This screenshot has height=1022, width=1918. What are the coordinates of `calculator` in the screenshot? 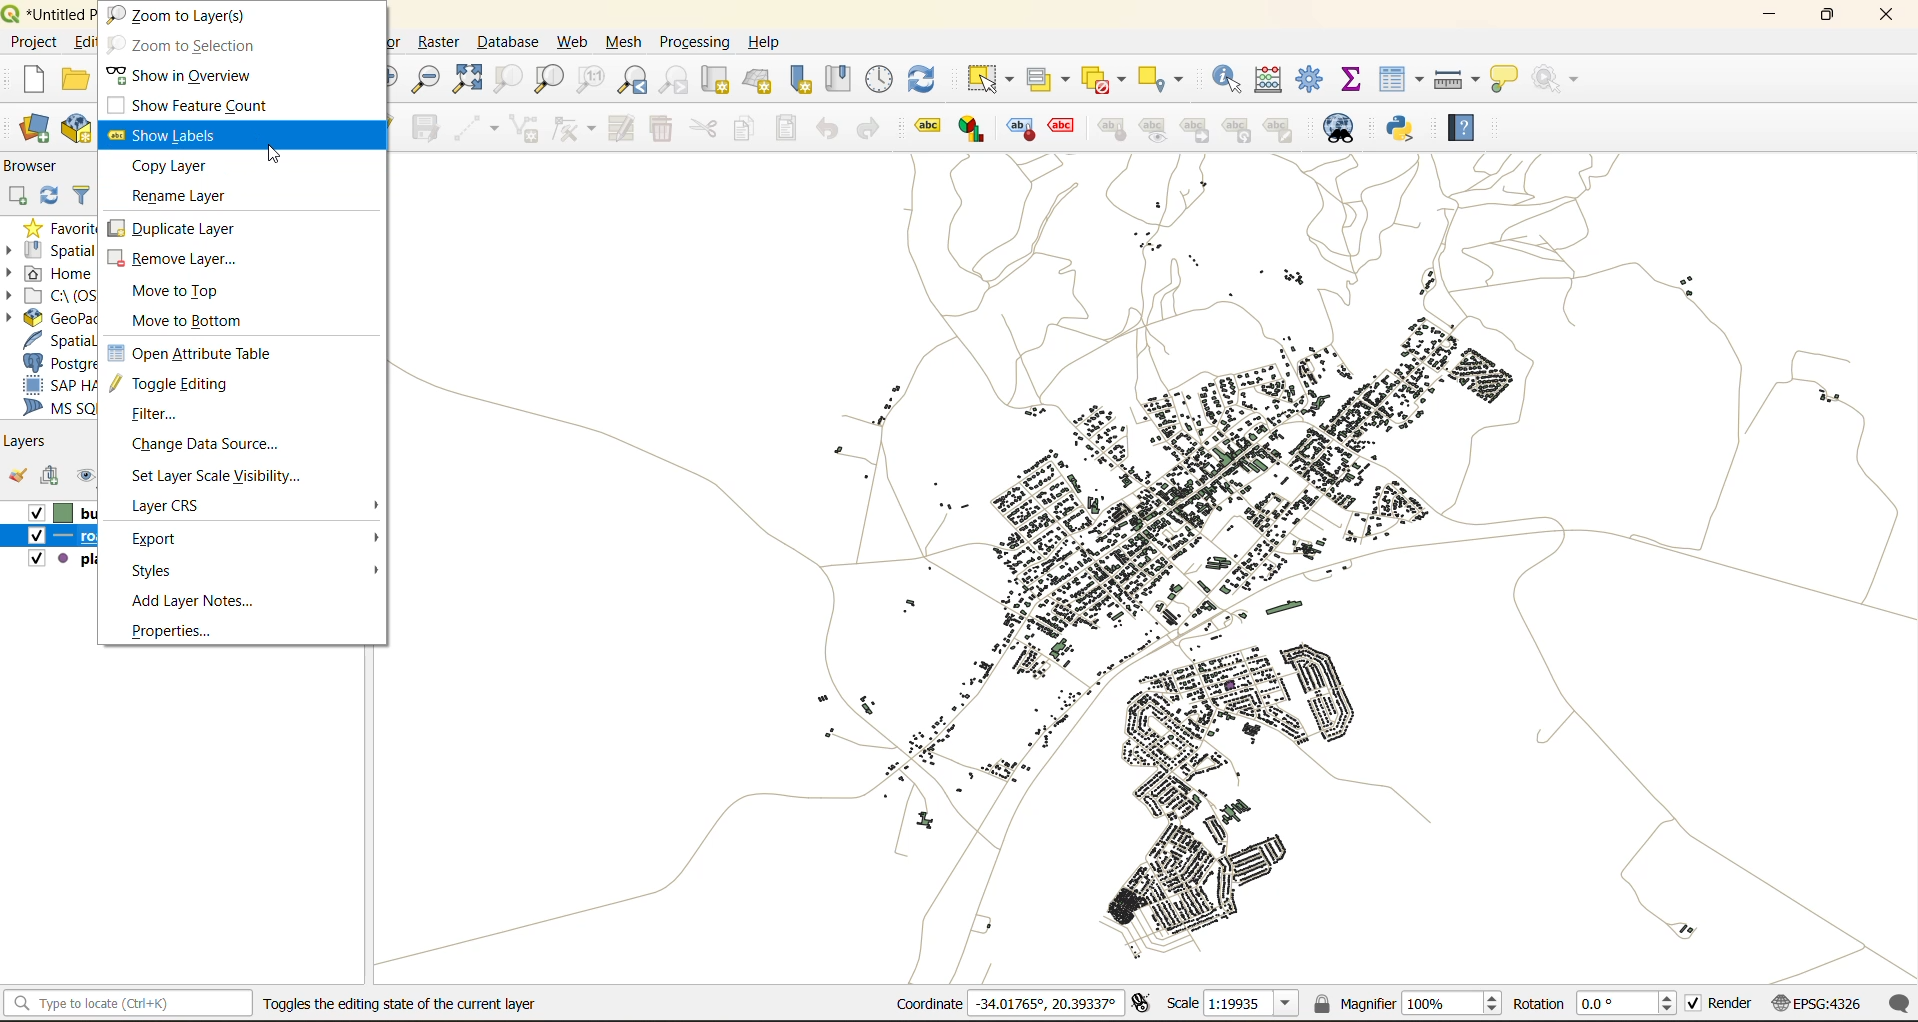 It's located at (1267, 79).